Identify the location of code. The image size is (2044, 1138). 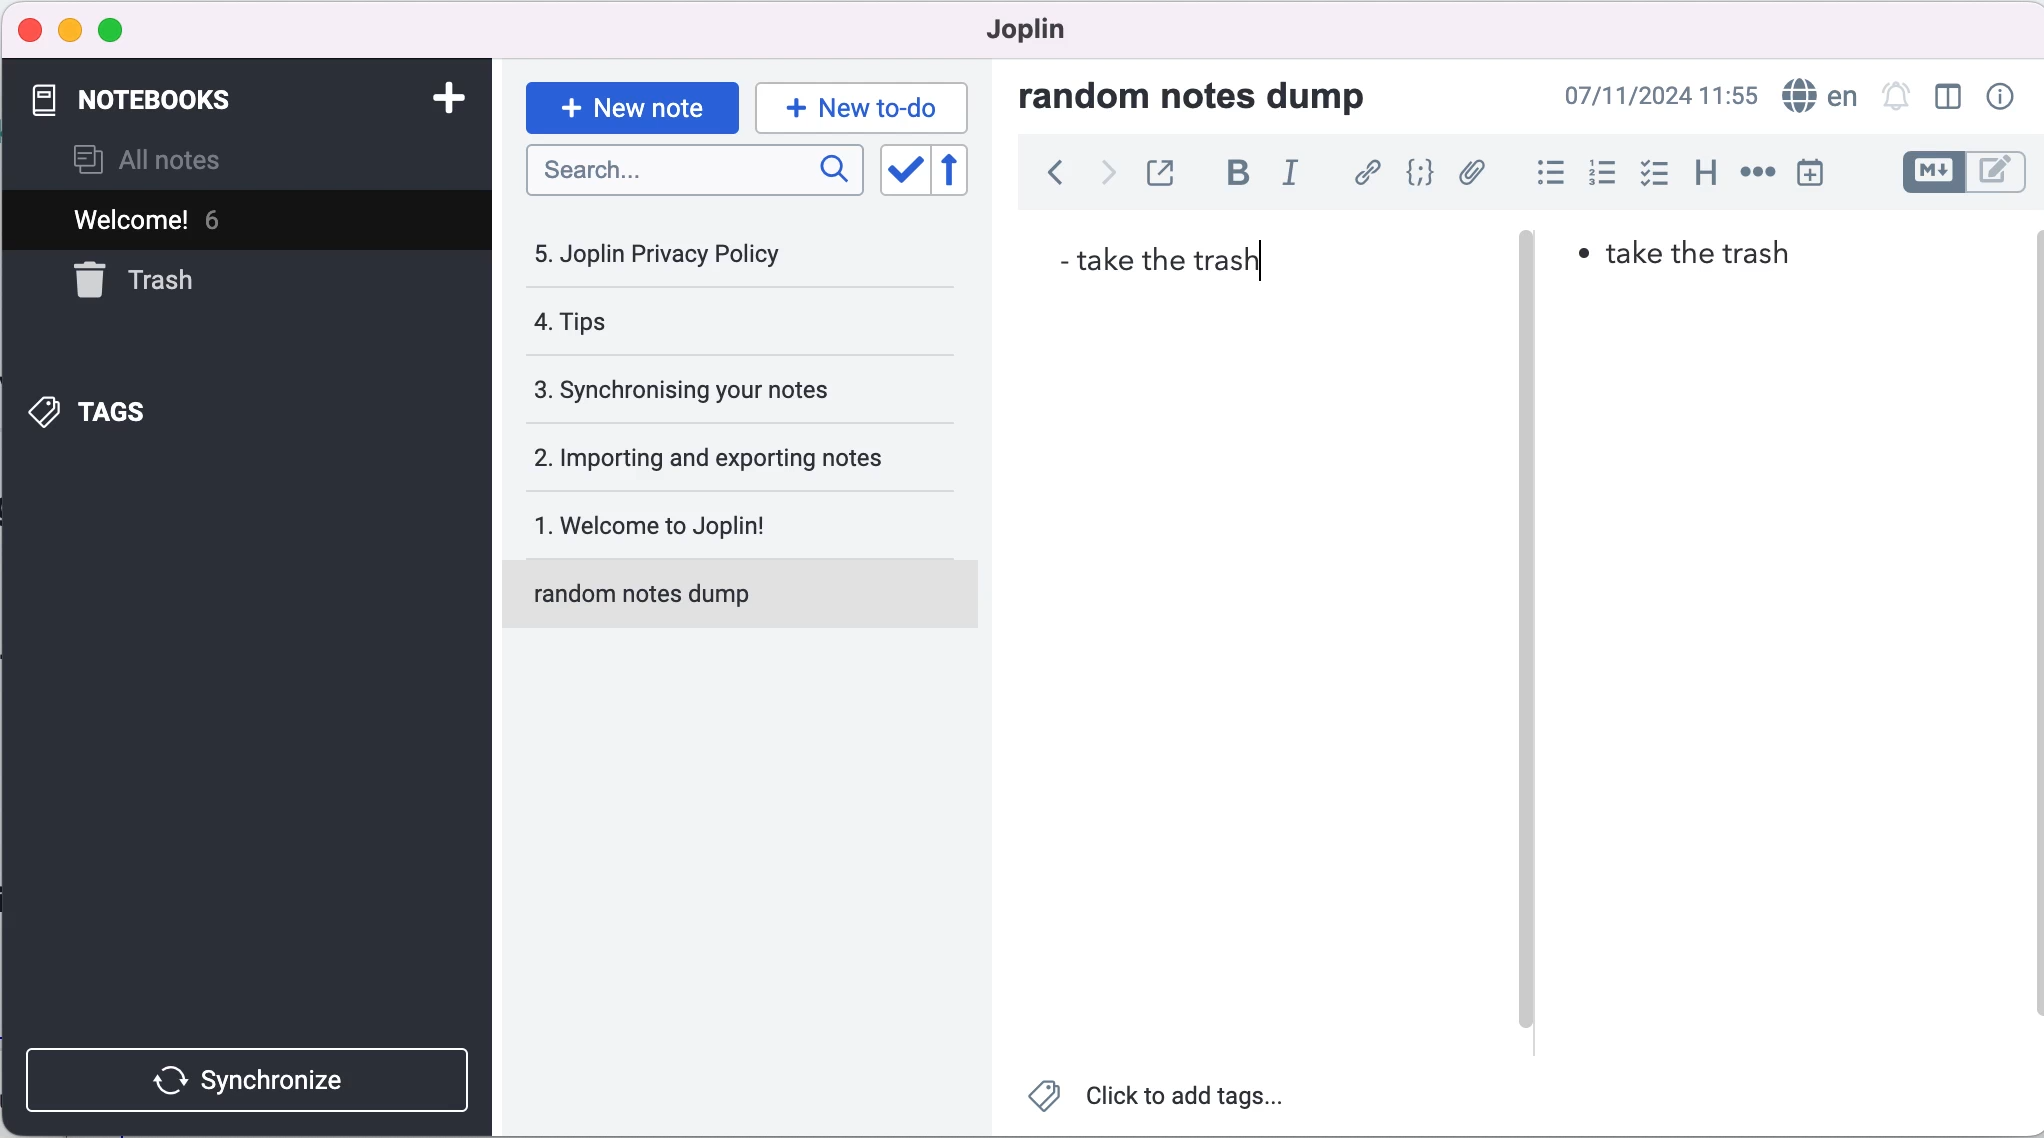
(1415, 175).